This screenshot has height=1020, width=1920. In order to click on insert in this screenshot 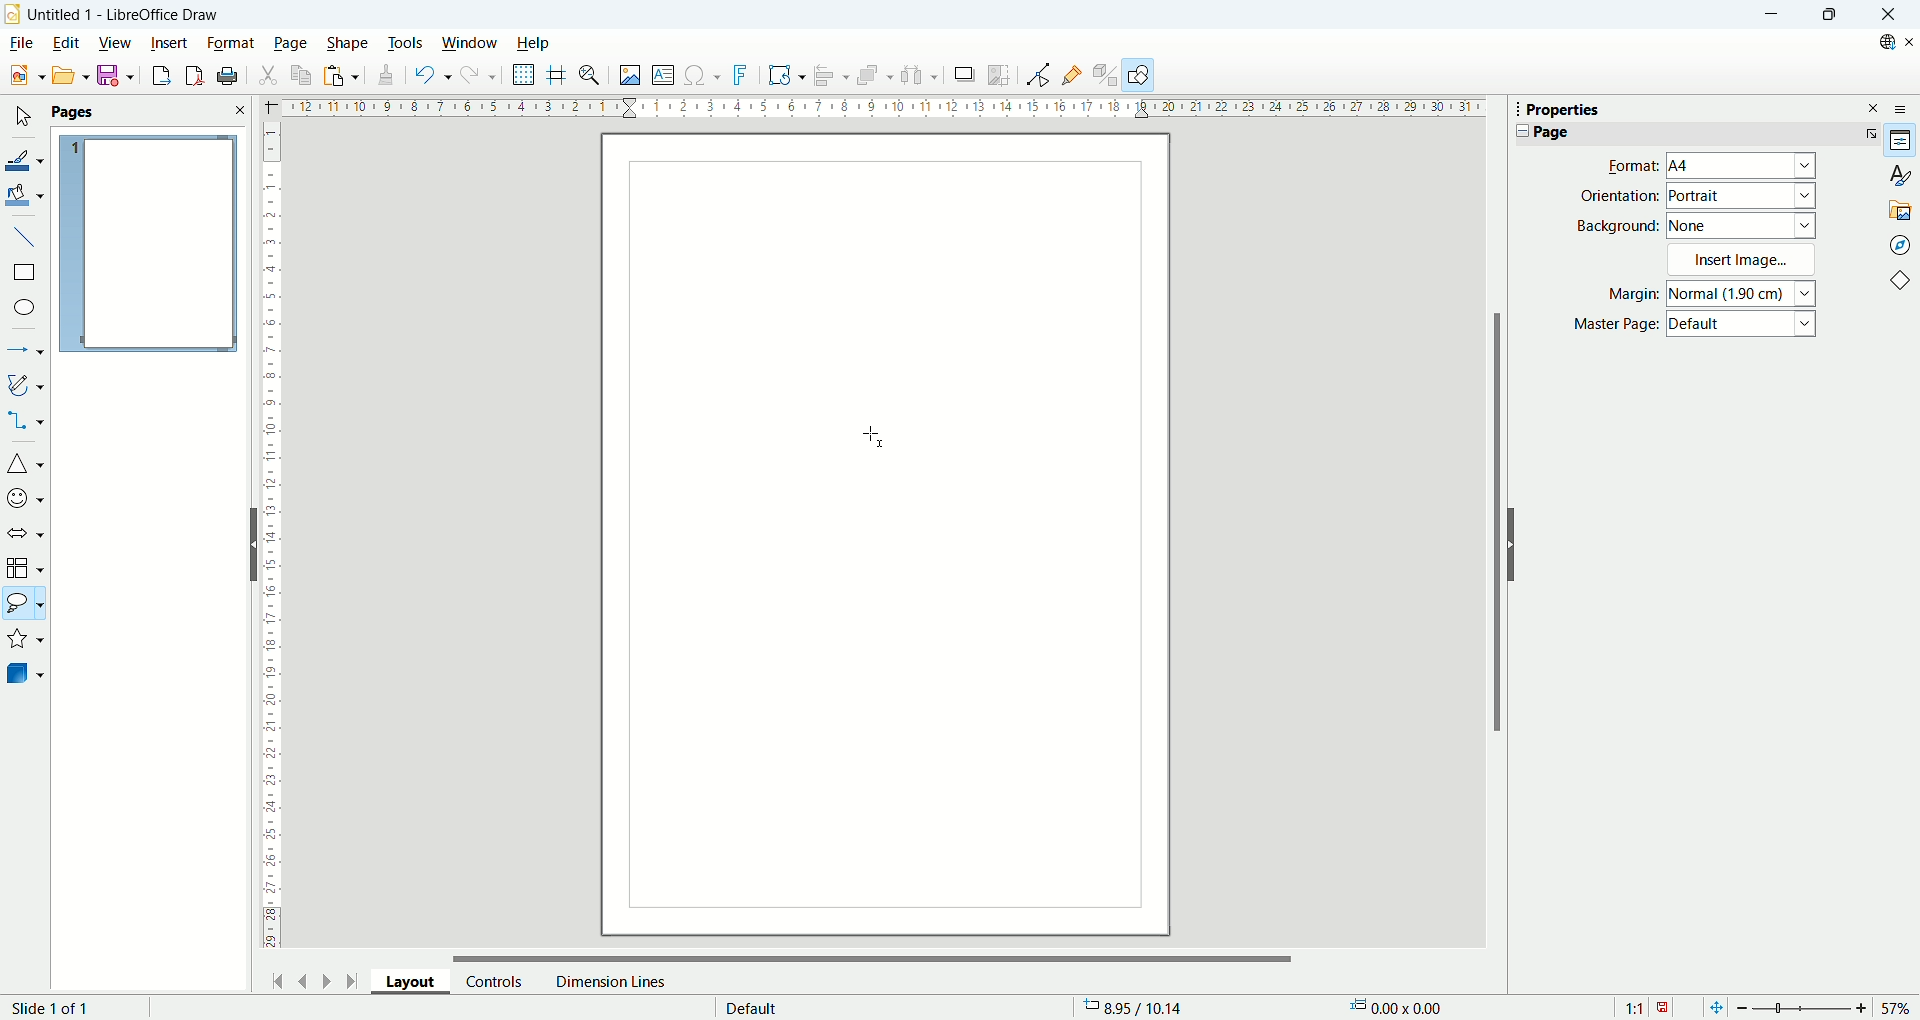, I will do `click(170, 41)`.